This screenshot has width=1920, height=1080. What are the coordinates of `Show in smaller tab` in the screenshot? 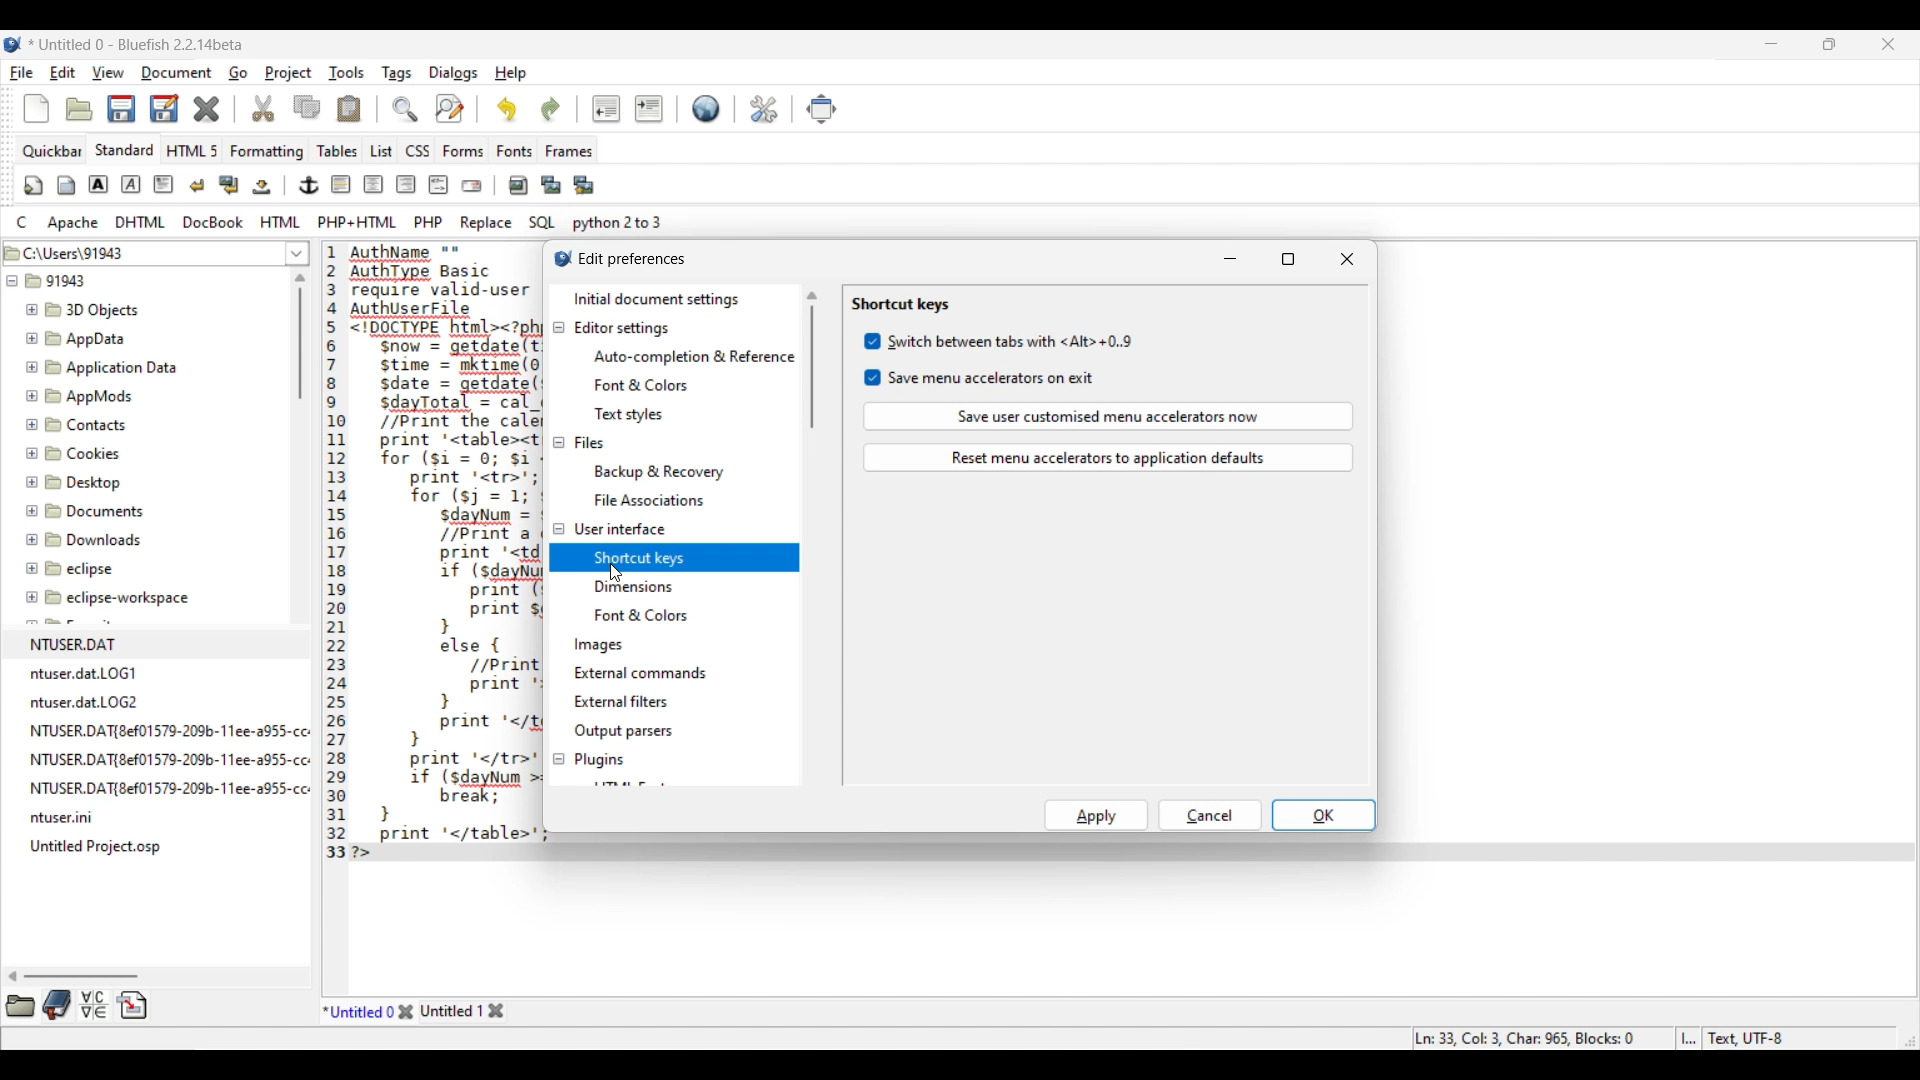 It's located at (1829, 44).